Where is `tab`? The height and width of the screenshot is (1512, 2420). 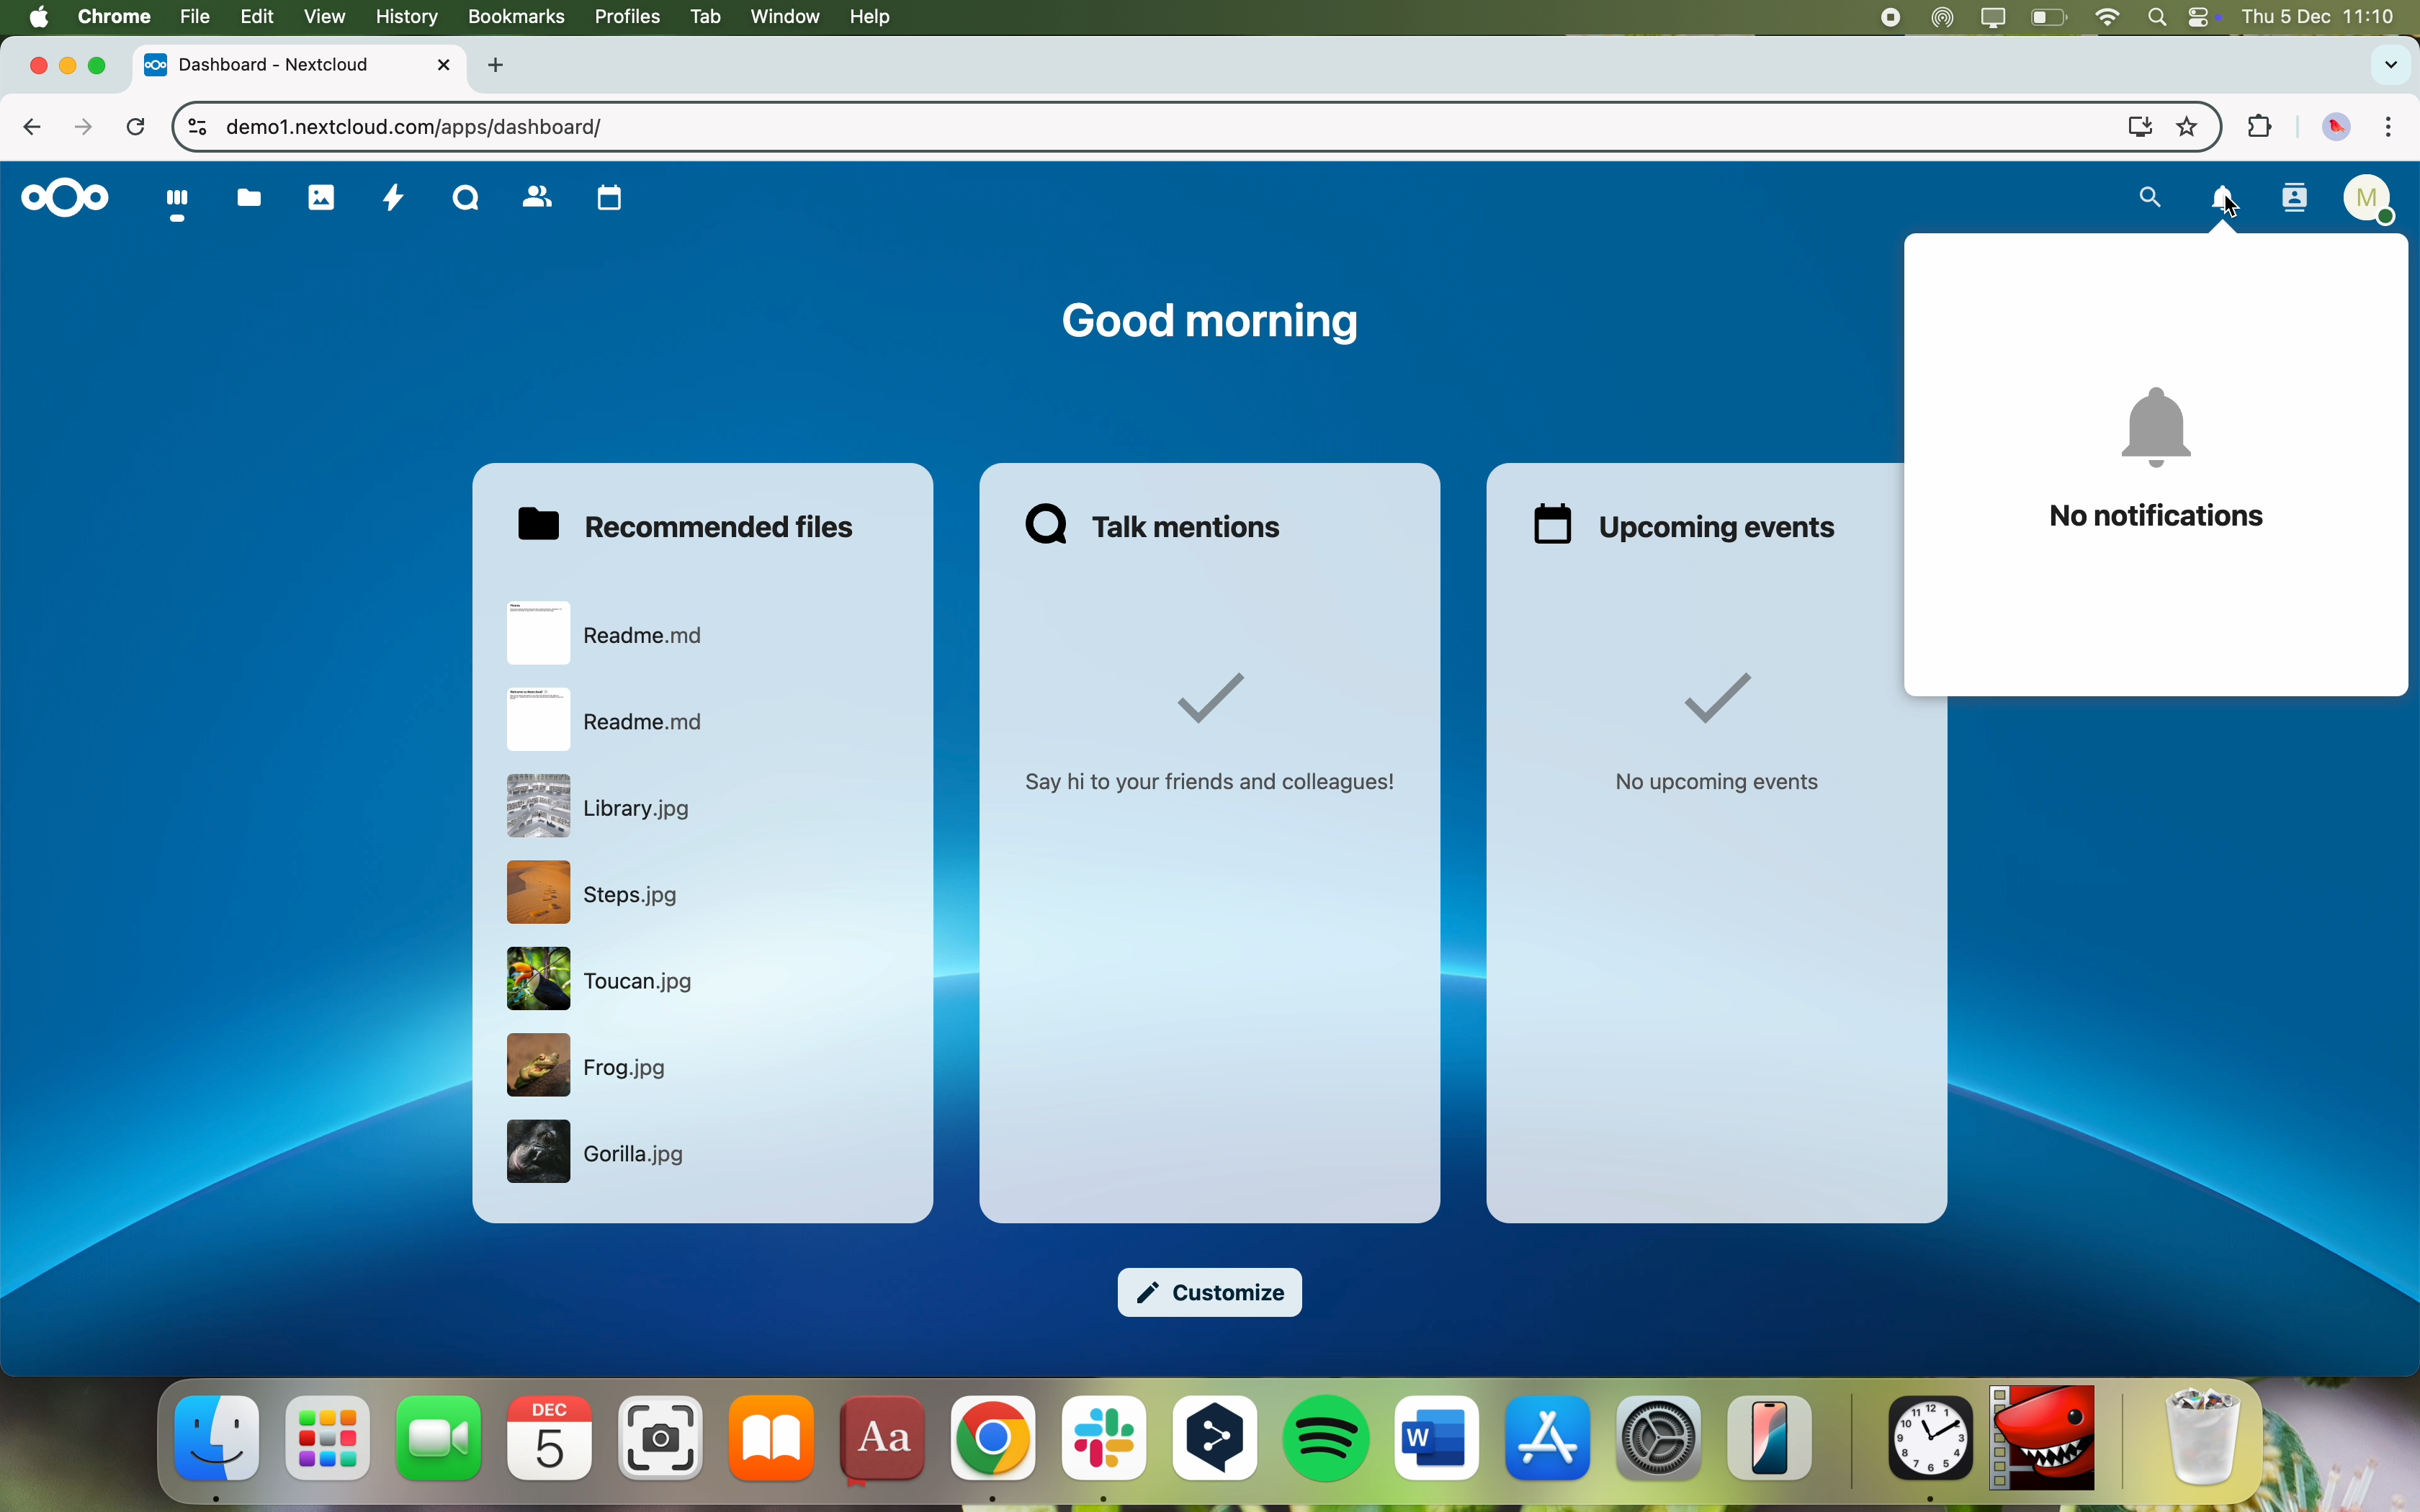
tab is located at coordinates (702, 17).